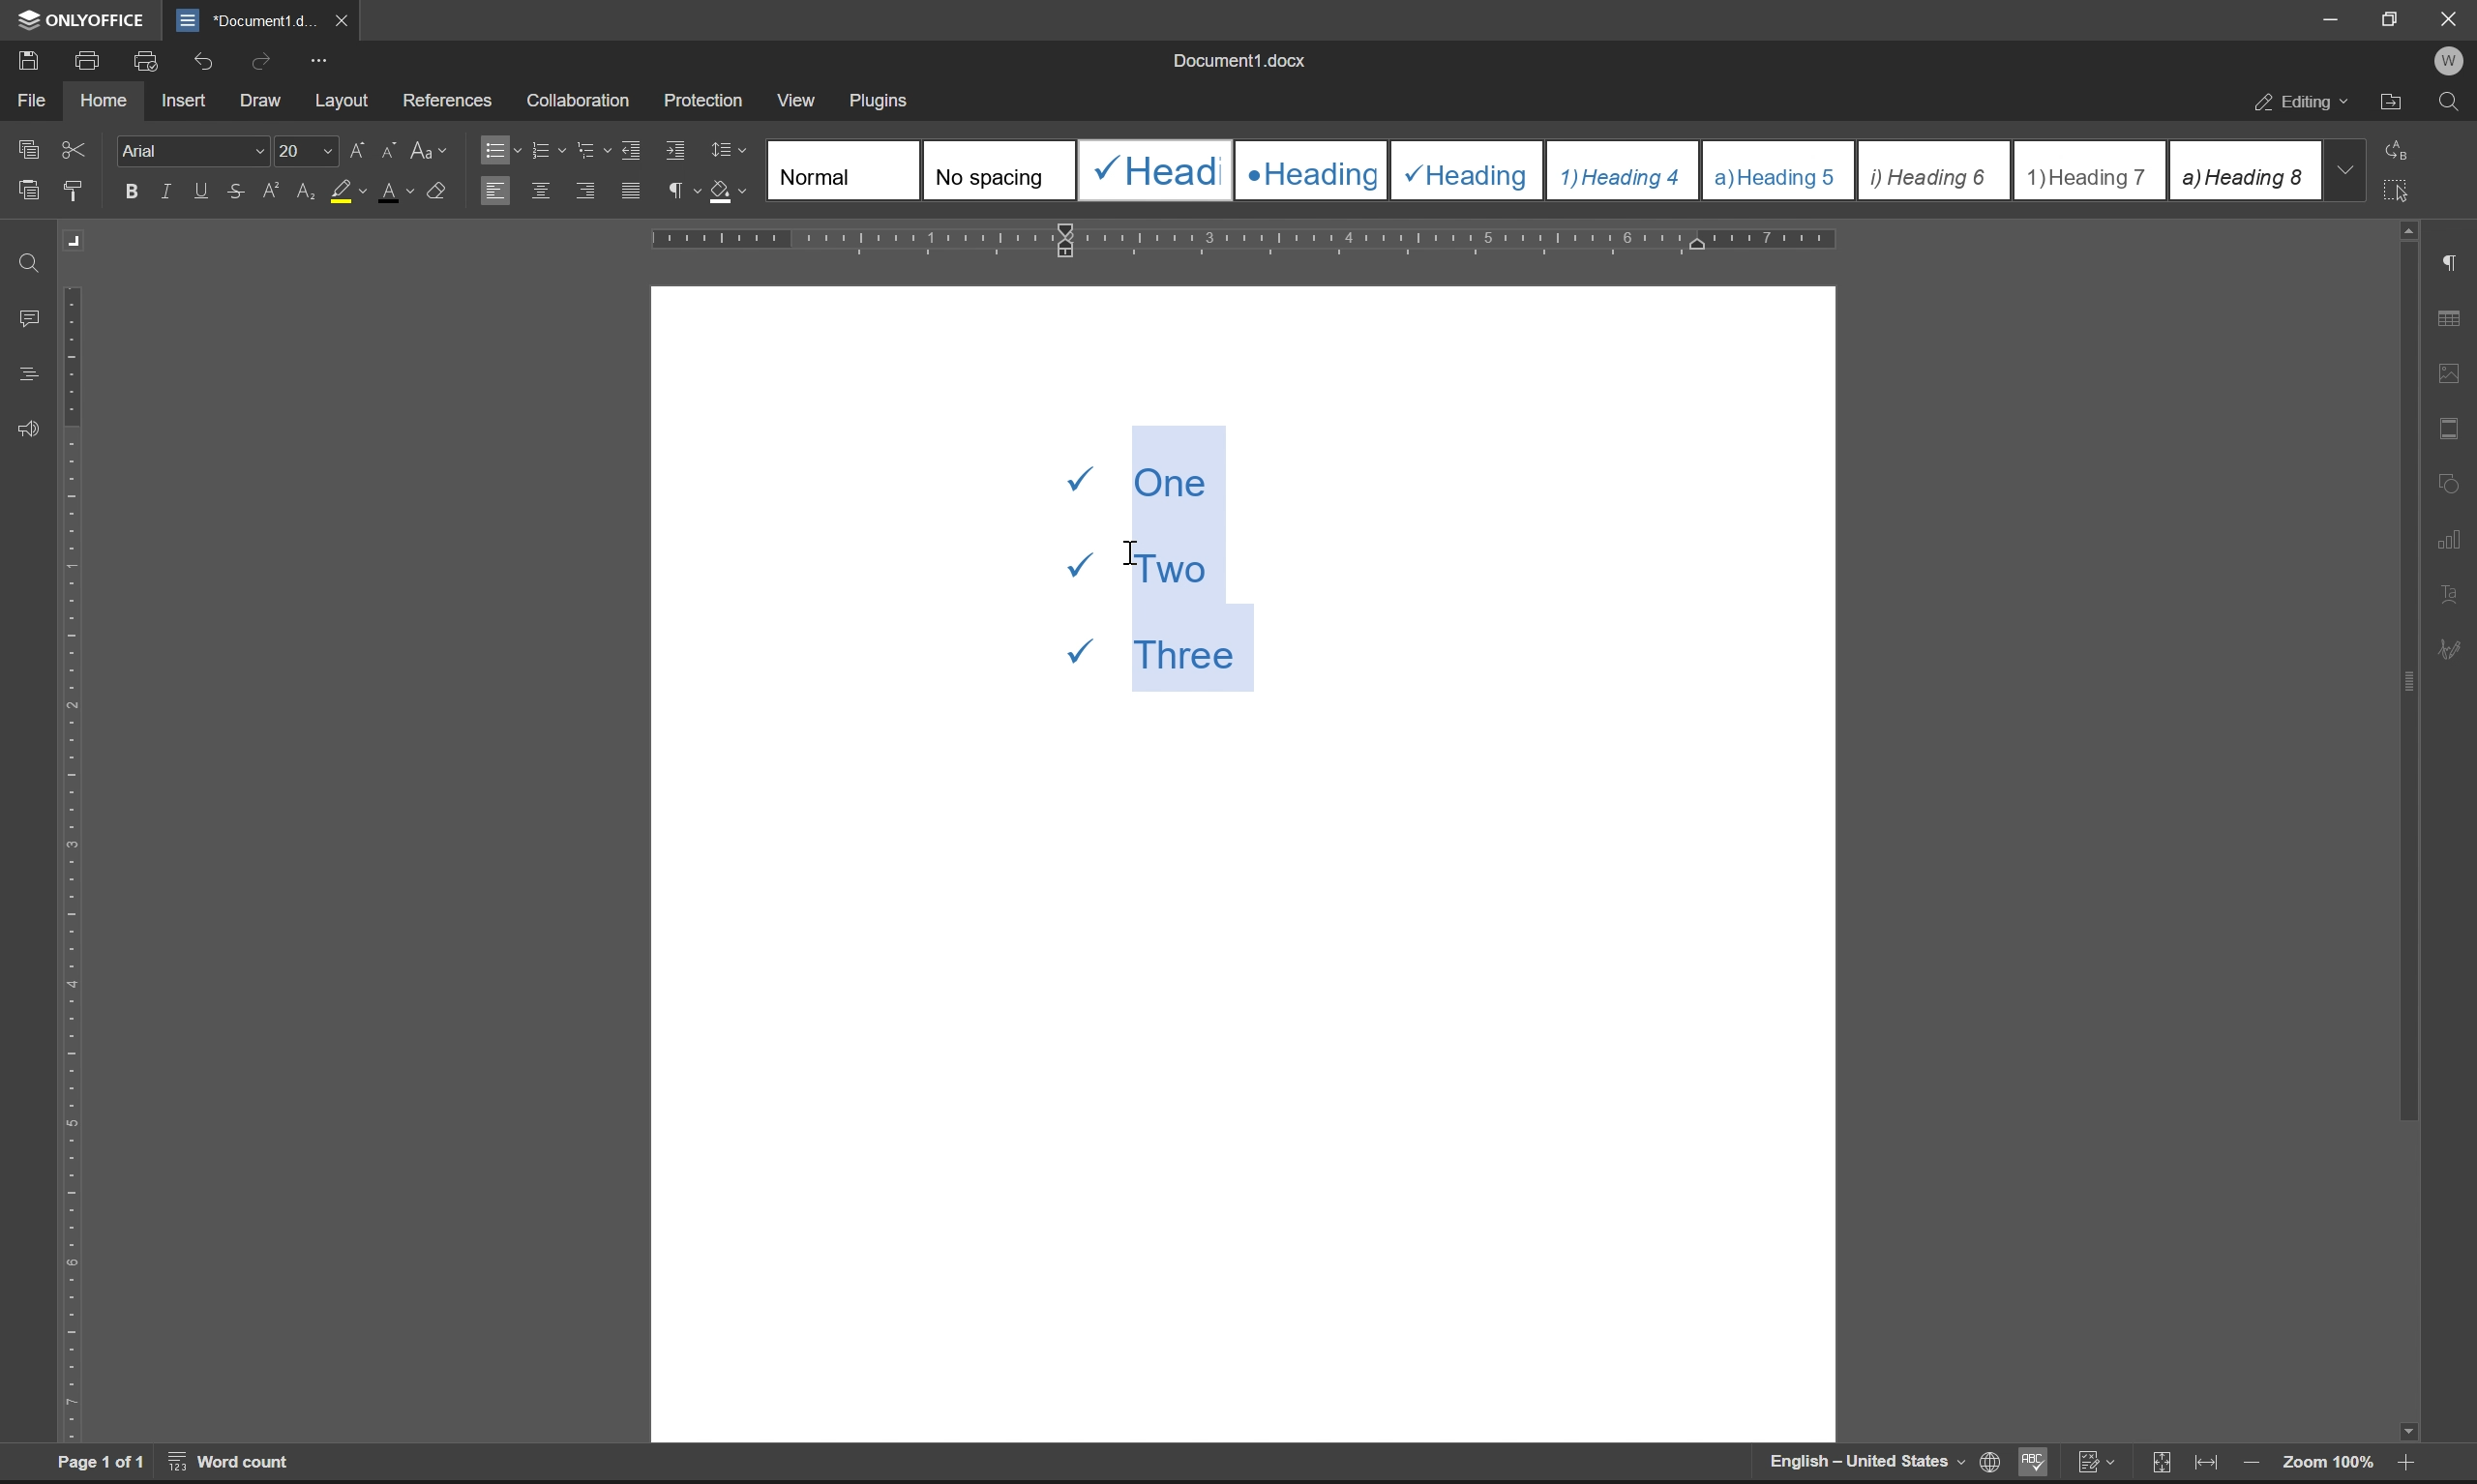  I want to click on strikethrough, so click(239, 190).